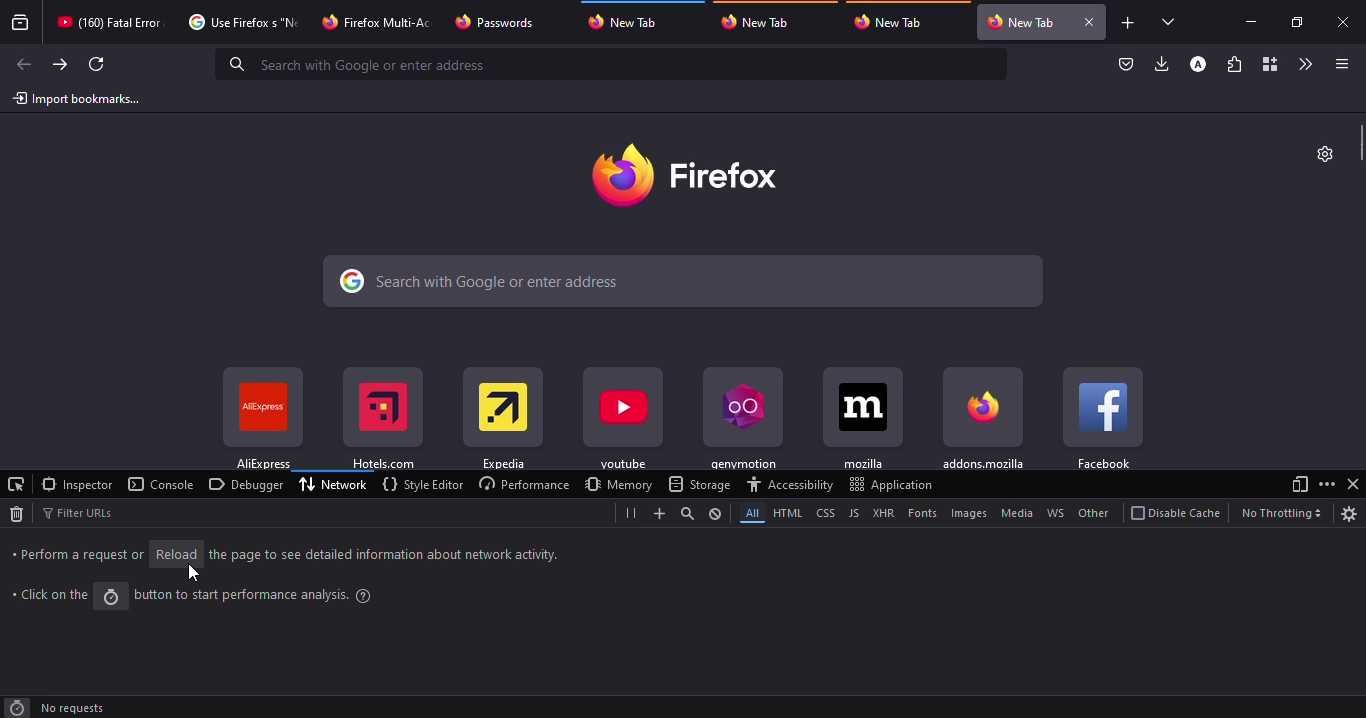 The image size is (1366, 718). I want to click on search, so click(367, 64).